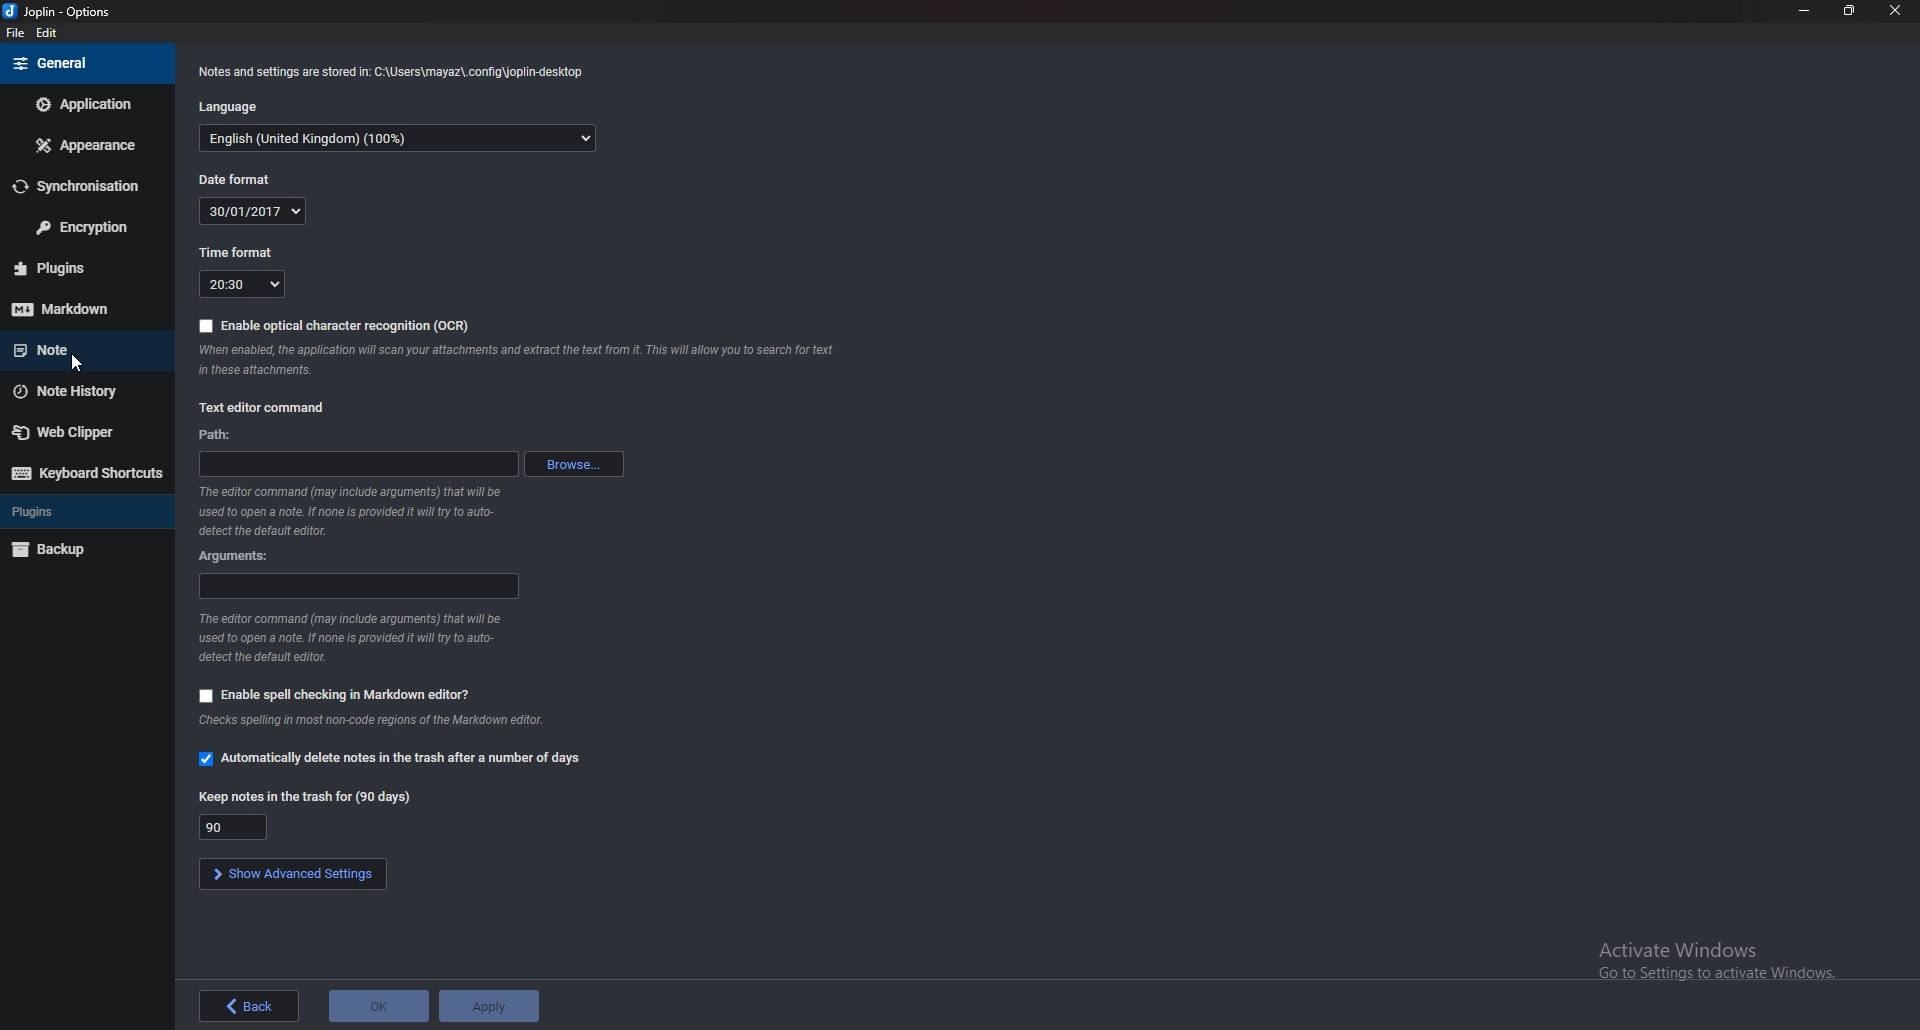 Image resolution: width=1920 pixels, height=1030 pixels. What do you see at coordinates (381, 1008) in the screenshot?
I see `ok` at bounding box center [381, 1008].